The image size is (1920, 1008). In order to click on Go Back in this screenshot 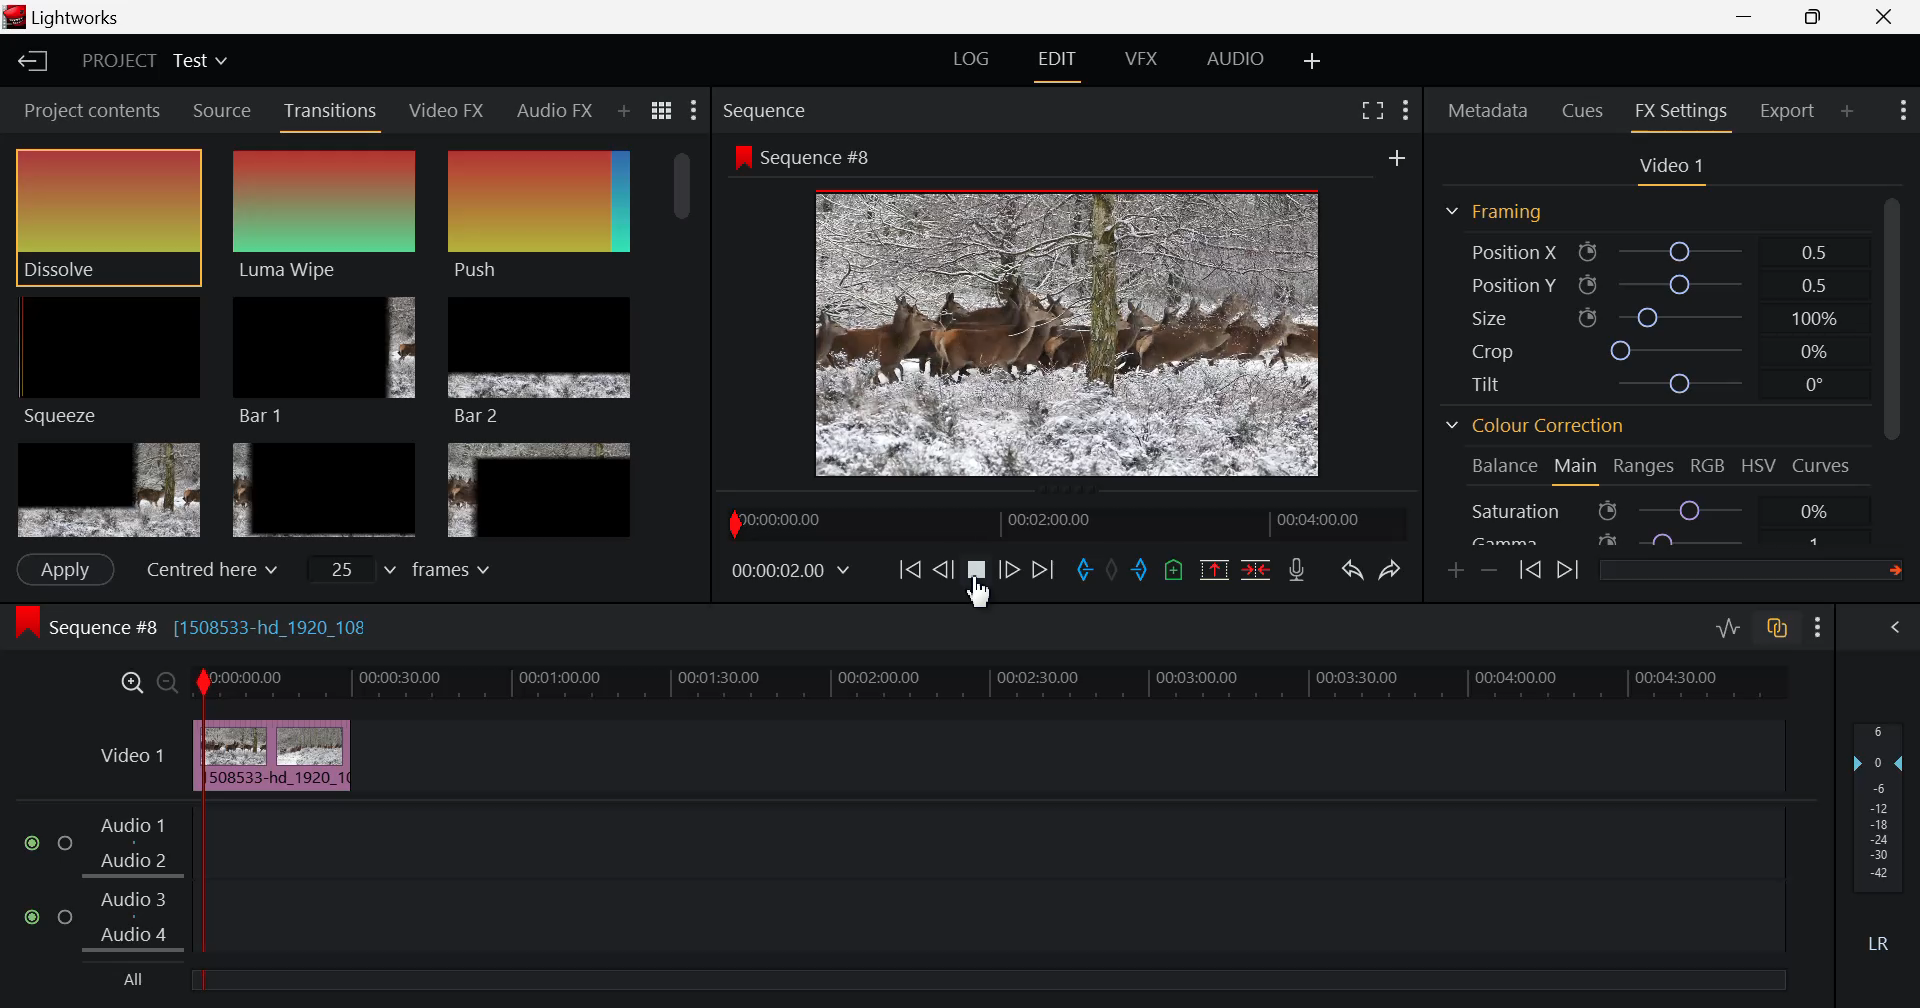, I will do `click(943, 569)`.